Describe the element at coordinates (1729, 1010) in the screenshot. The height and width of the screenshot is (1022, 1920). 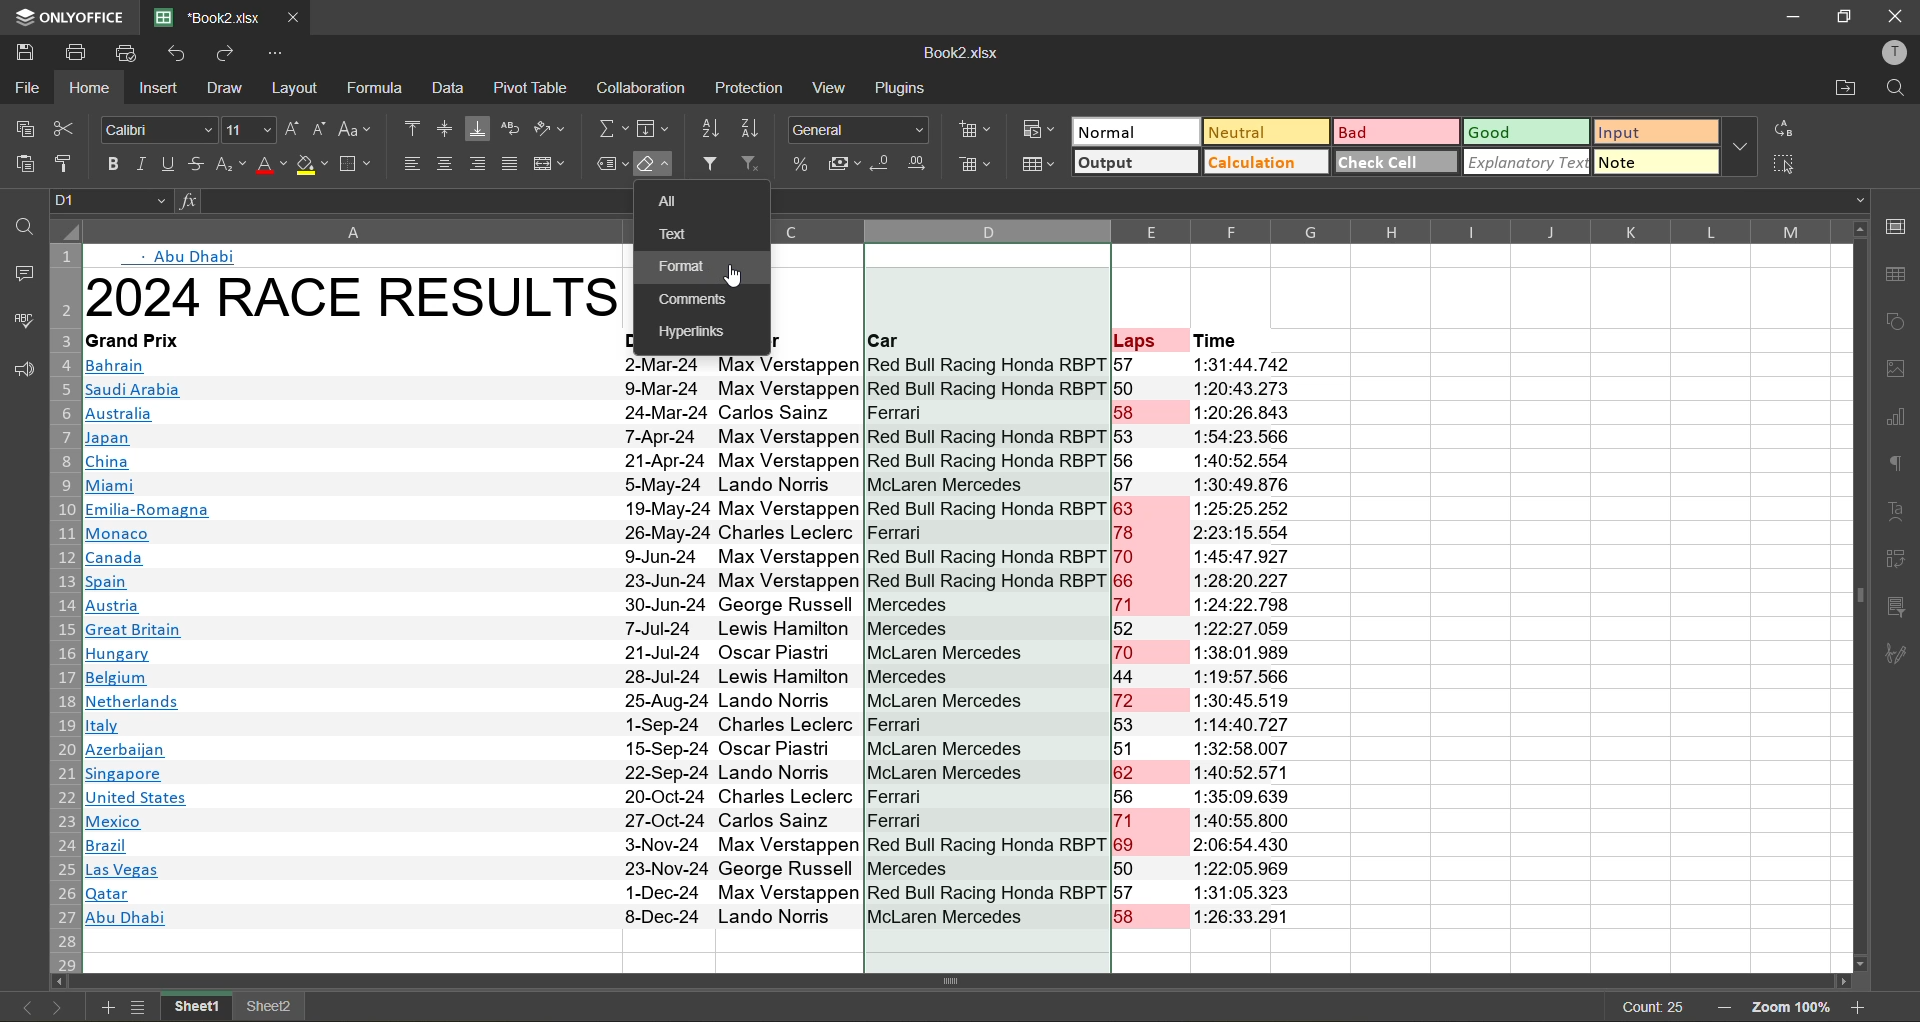
I see `zoom out` at that location.